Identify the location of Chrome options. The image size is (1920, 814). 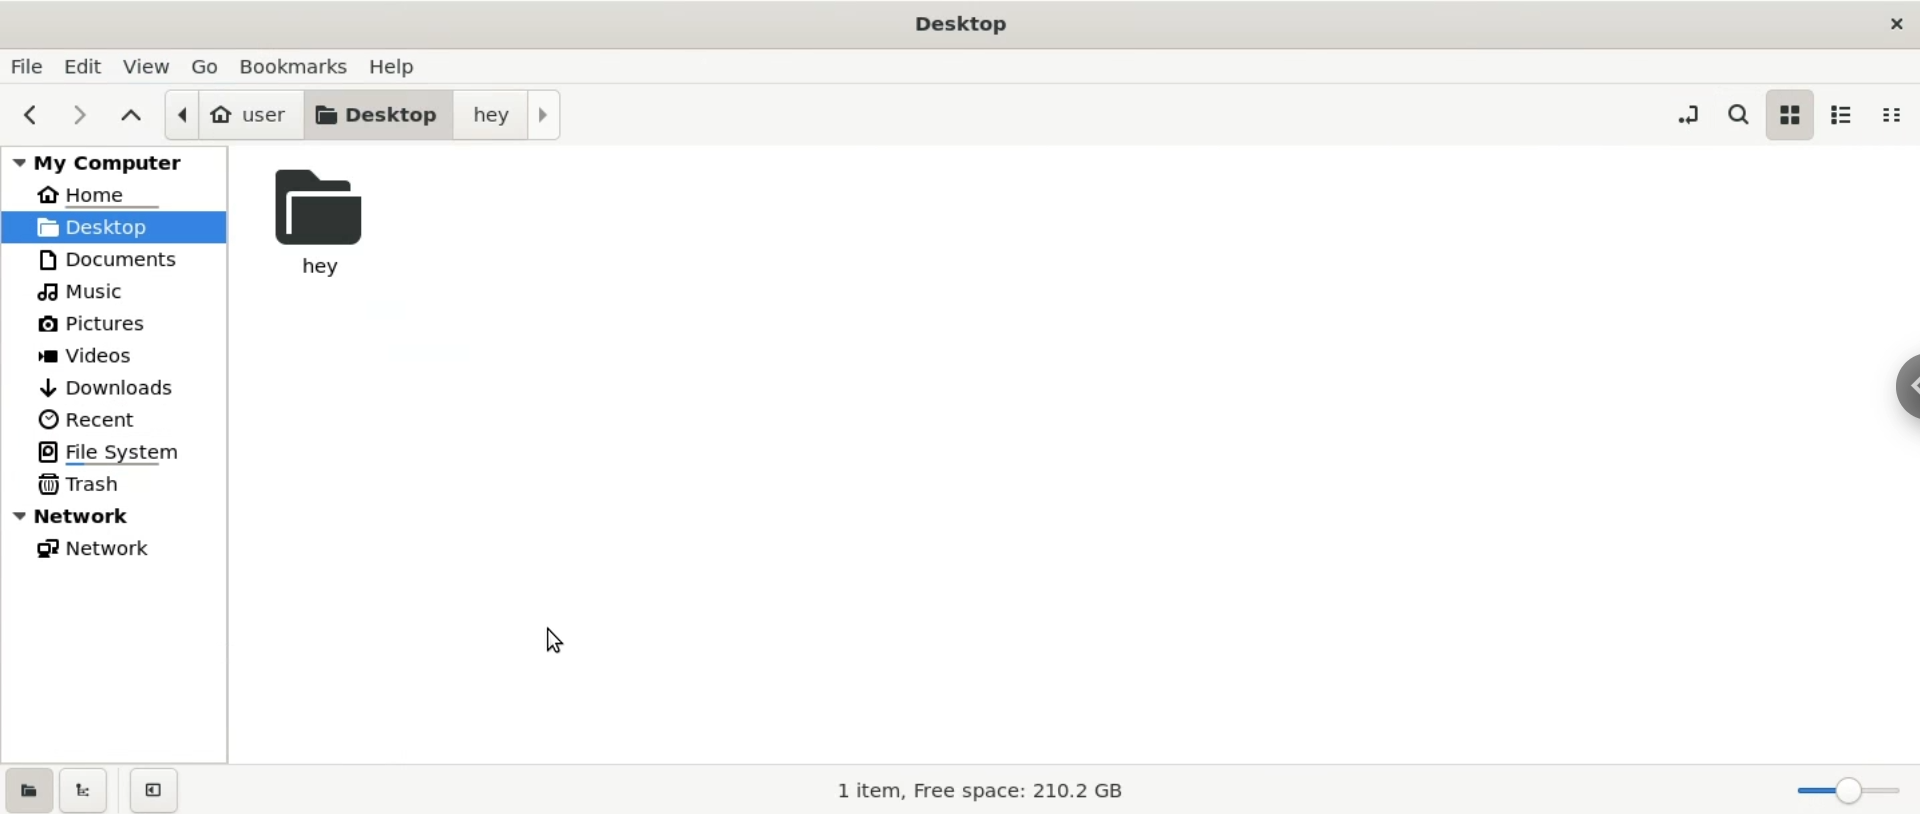
(1903, 385).